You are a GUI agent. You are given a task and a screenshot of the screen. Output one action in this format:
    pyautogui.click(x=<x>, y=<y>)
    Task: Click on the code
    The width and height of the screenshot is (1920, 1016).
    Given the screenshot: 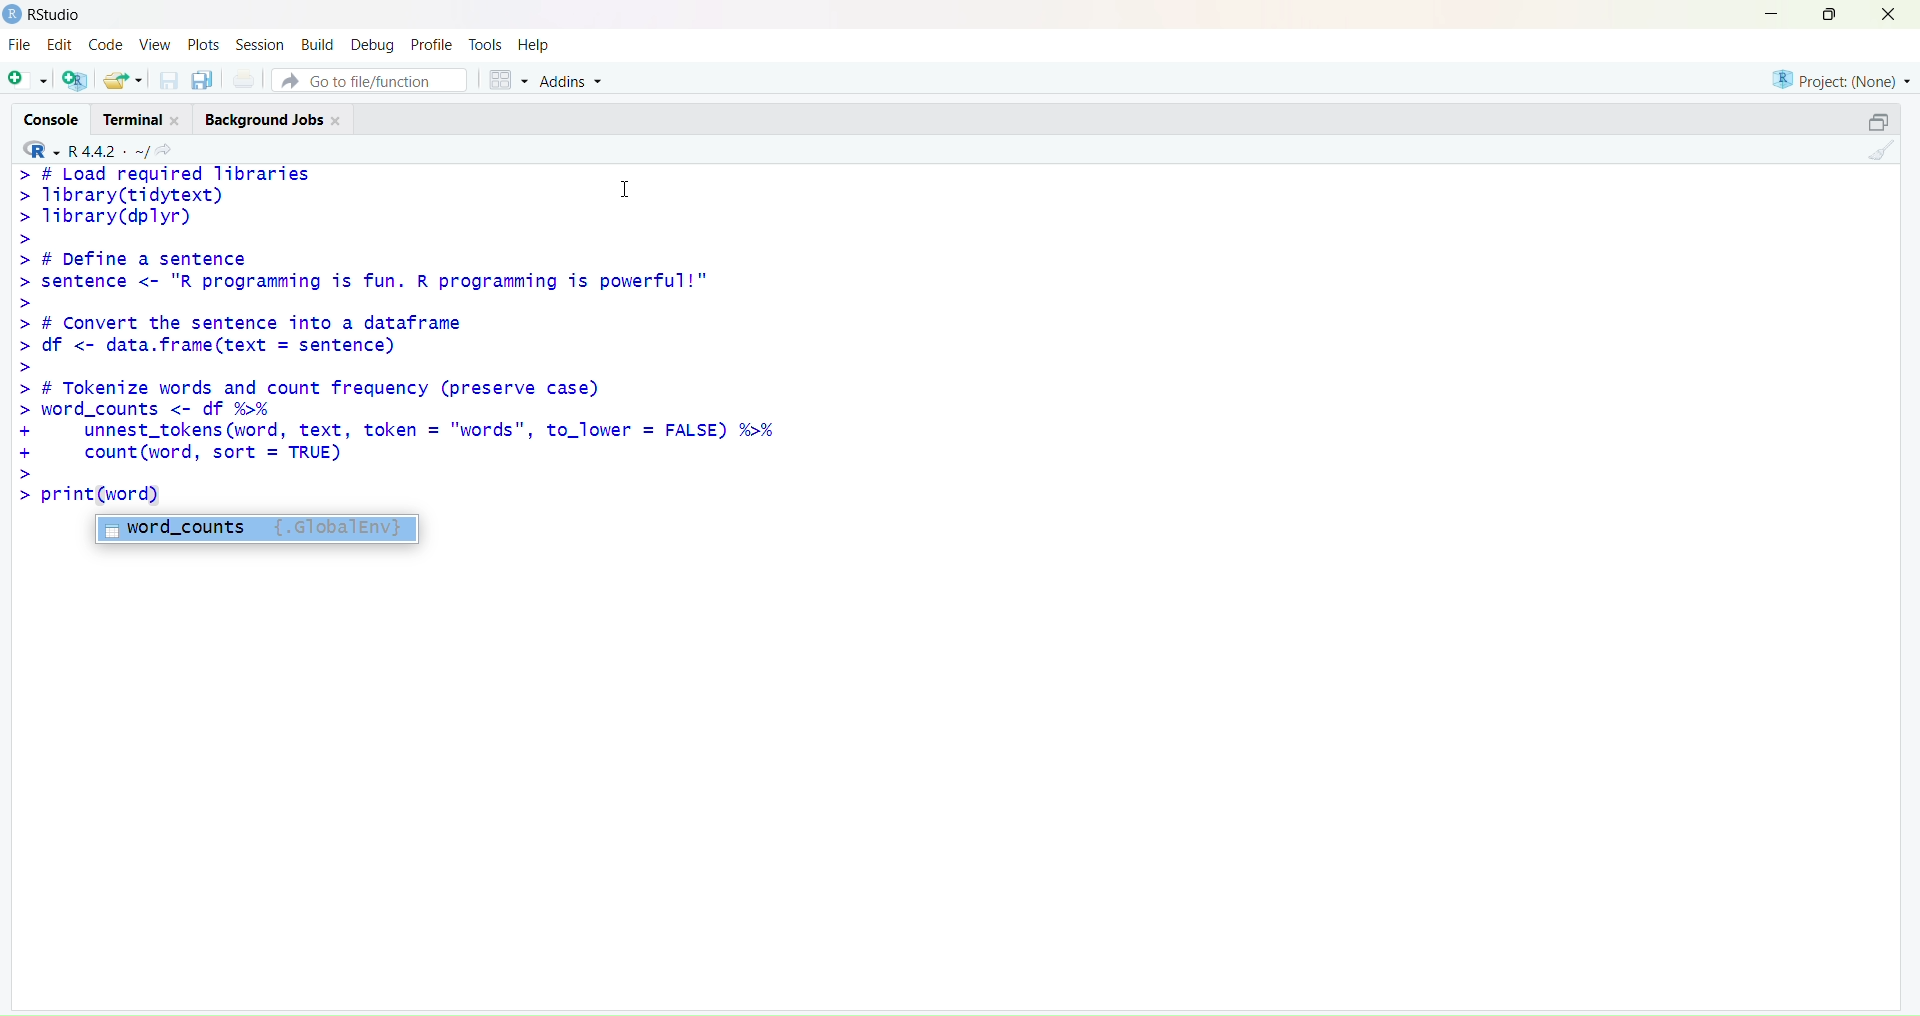 What is the action you would take?
    pyautogui.click(x=110, y=46)
    